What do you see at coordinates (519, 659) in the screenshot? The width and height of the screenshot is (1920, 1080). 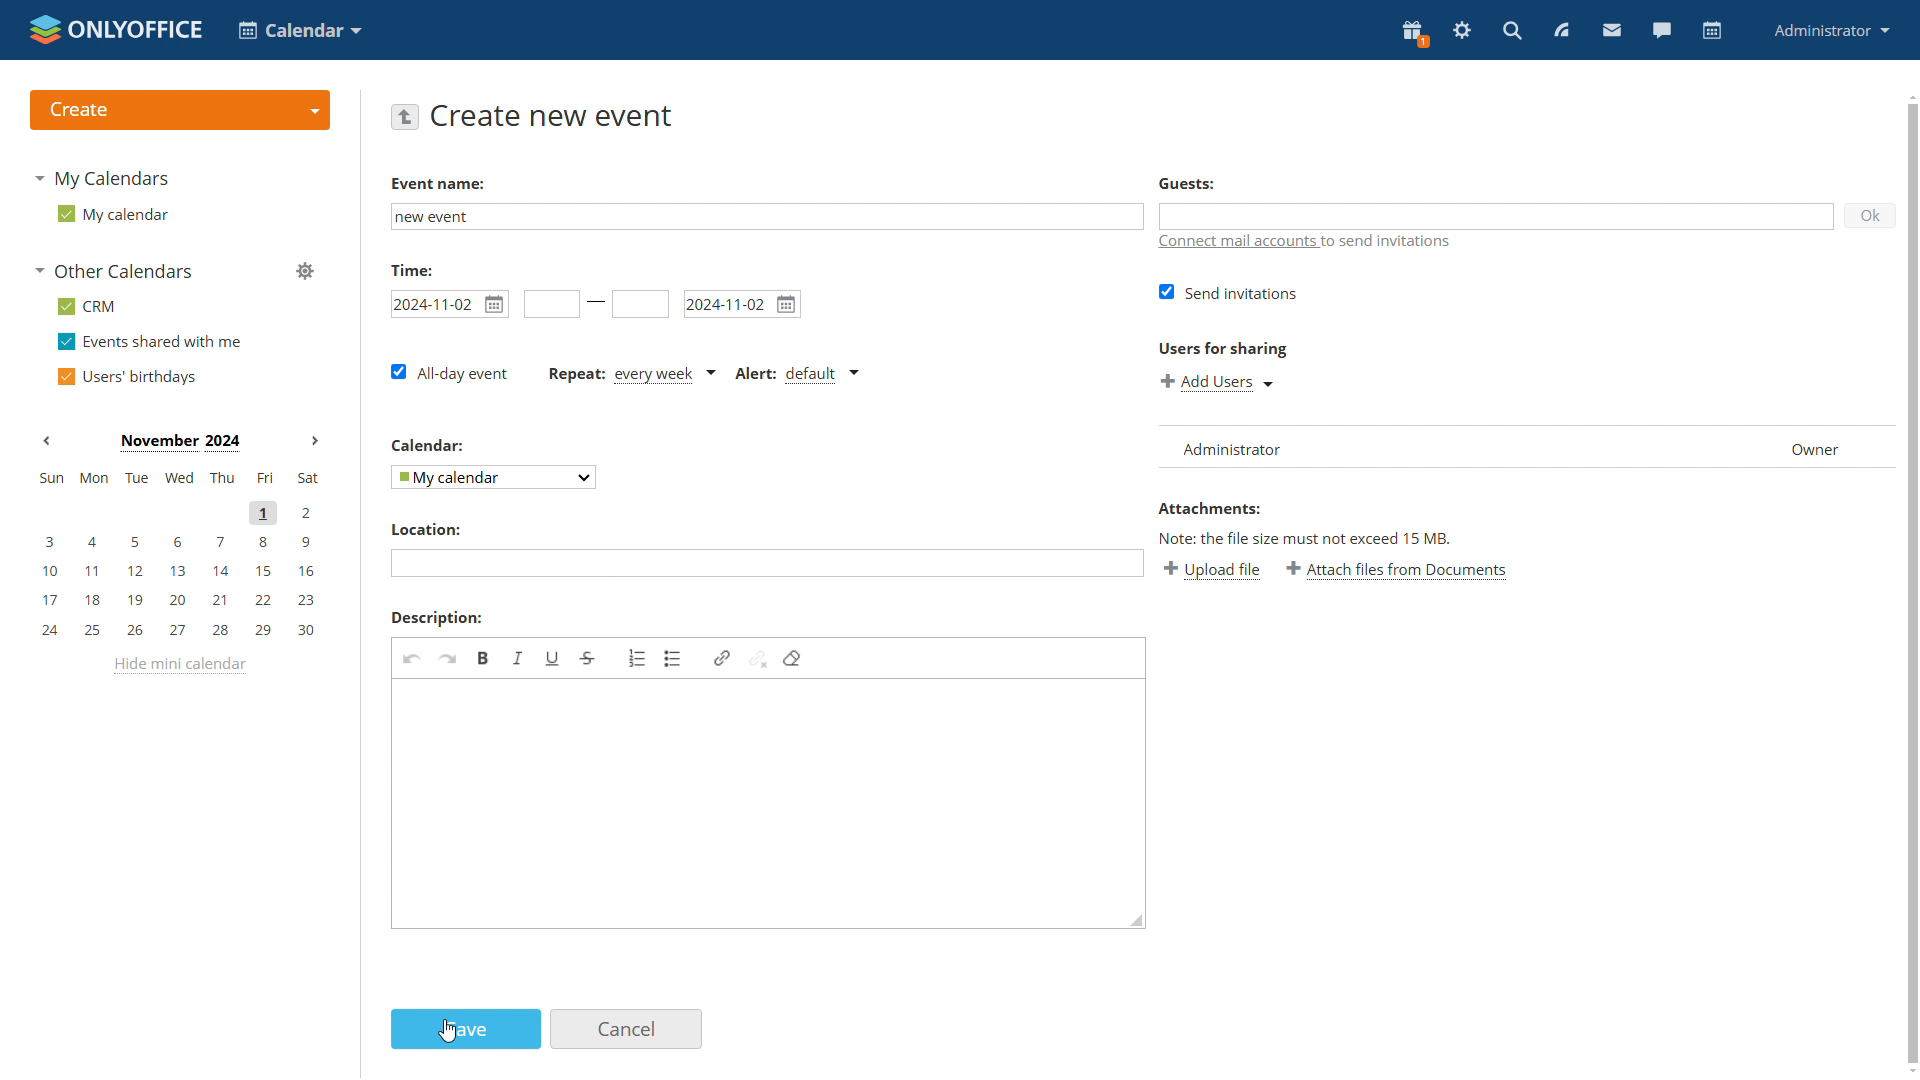 I see `italic` at bounding box center [519, 659].